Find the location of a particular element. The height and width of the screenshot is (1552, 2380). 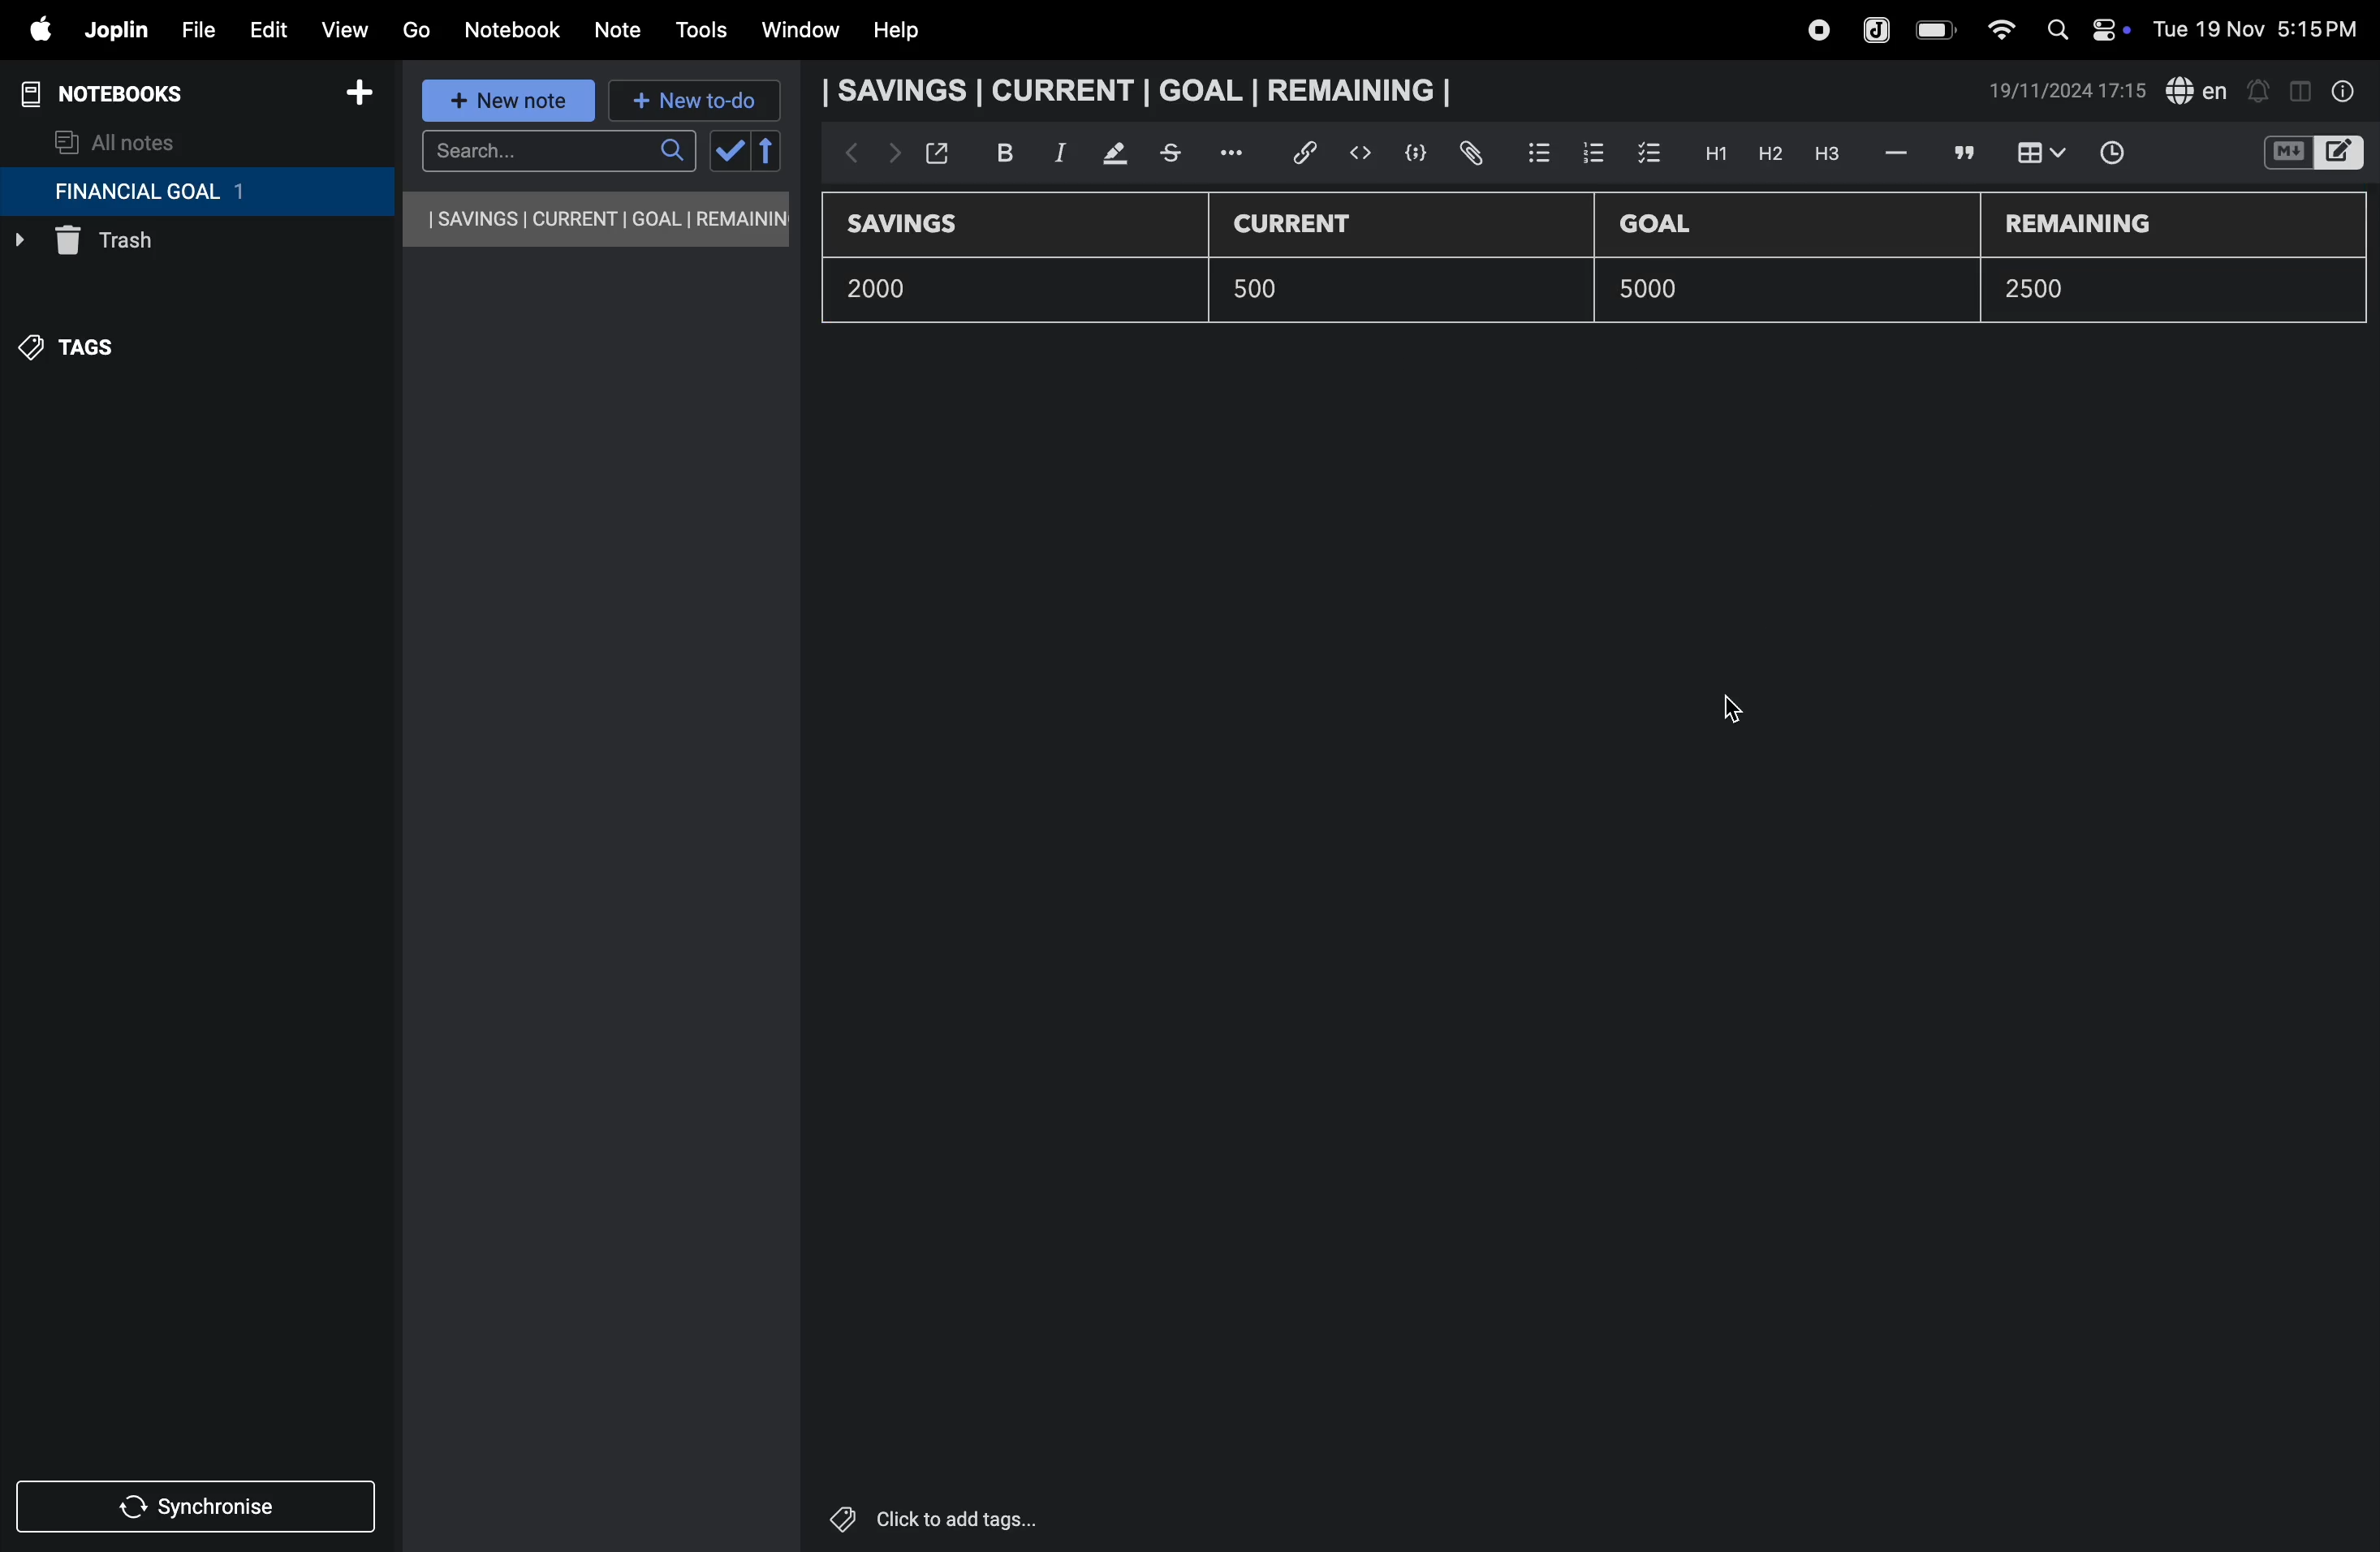

toggle editor is located at coordinates (2300, 89).